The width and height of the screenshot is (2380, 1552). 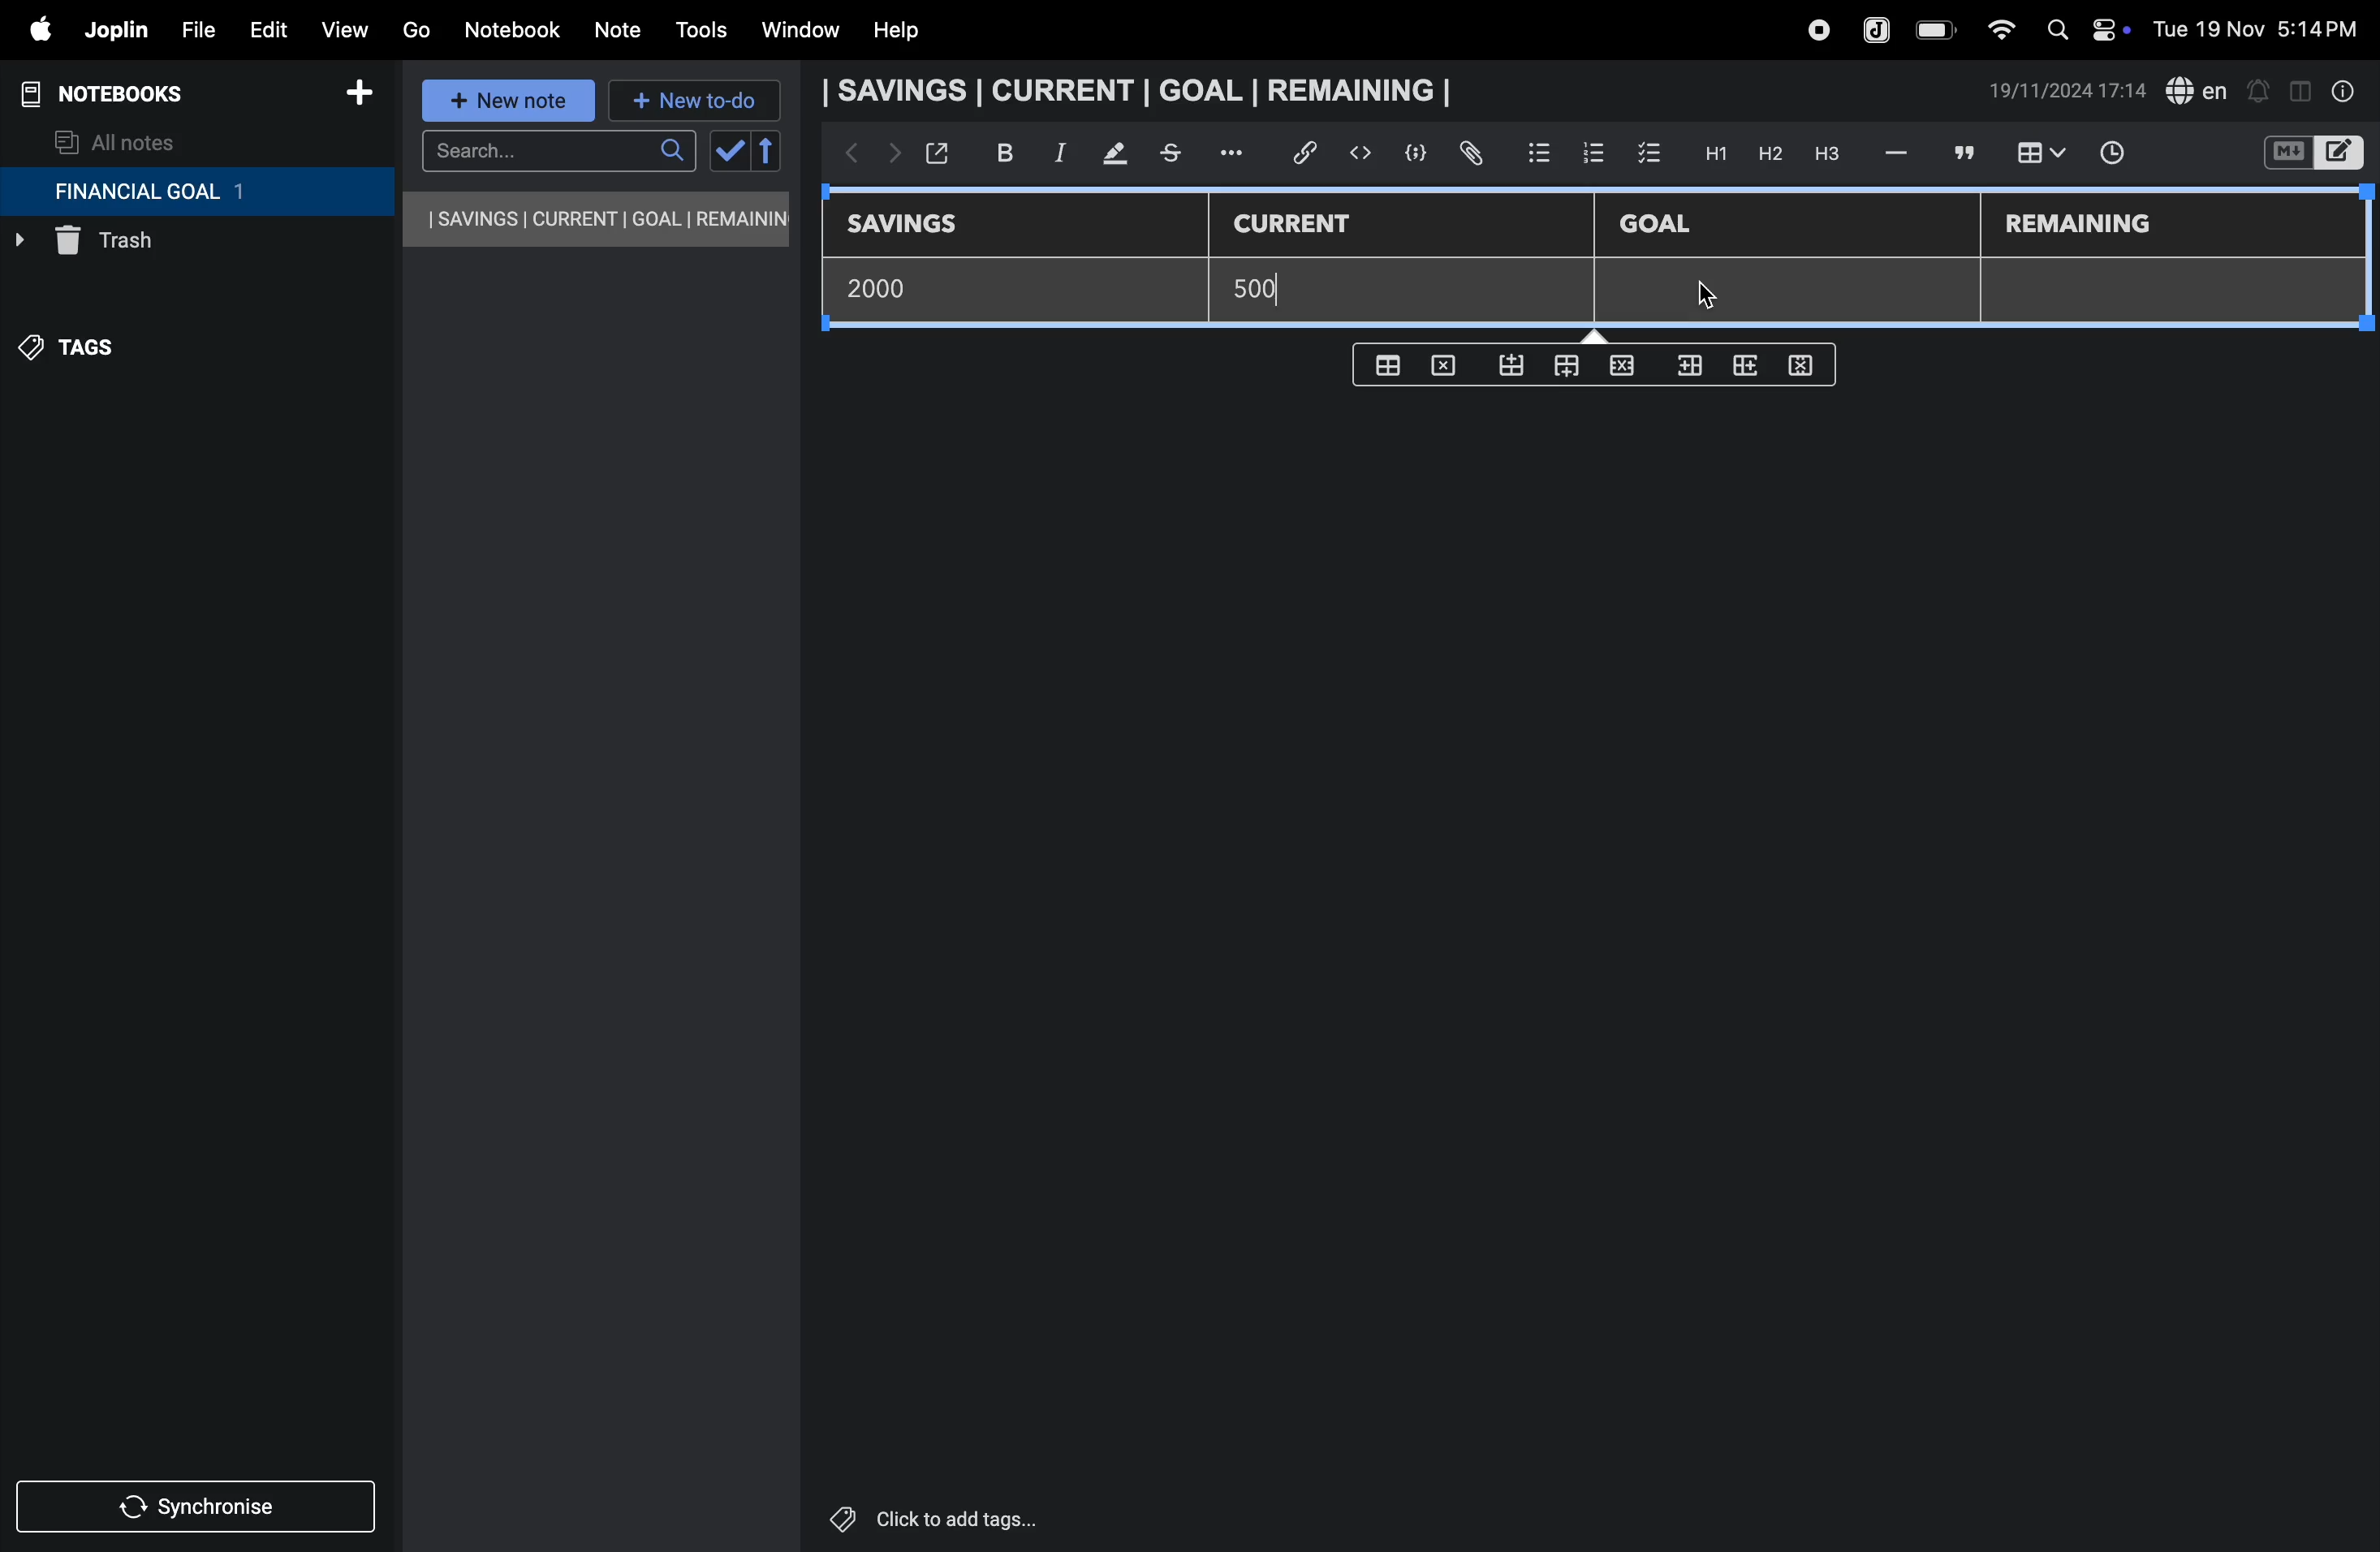 What do you see at coordinates (695, 102) in the screenshot?
I see `new to-do` at bounding box center [695, 102].